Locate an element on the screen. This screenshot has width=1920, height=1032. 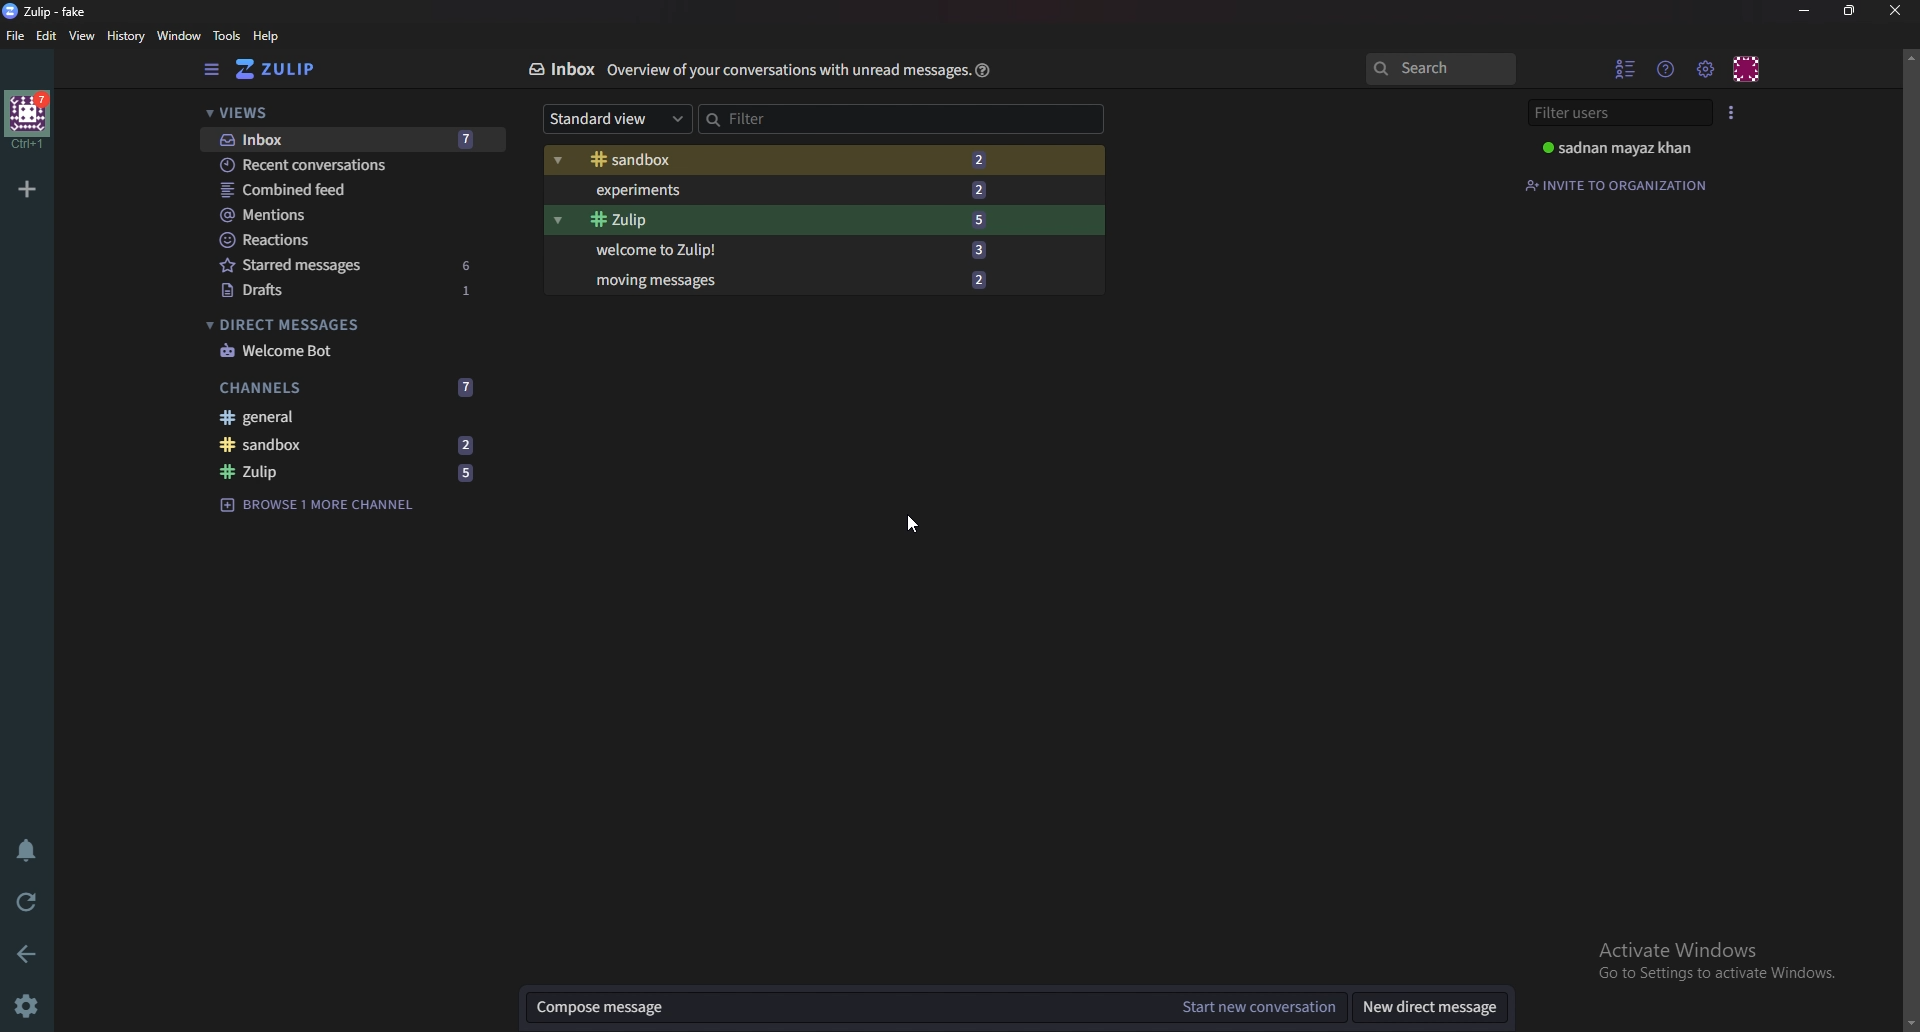
Resize is located at coordinates (1847, 10).